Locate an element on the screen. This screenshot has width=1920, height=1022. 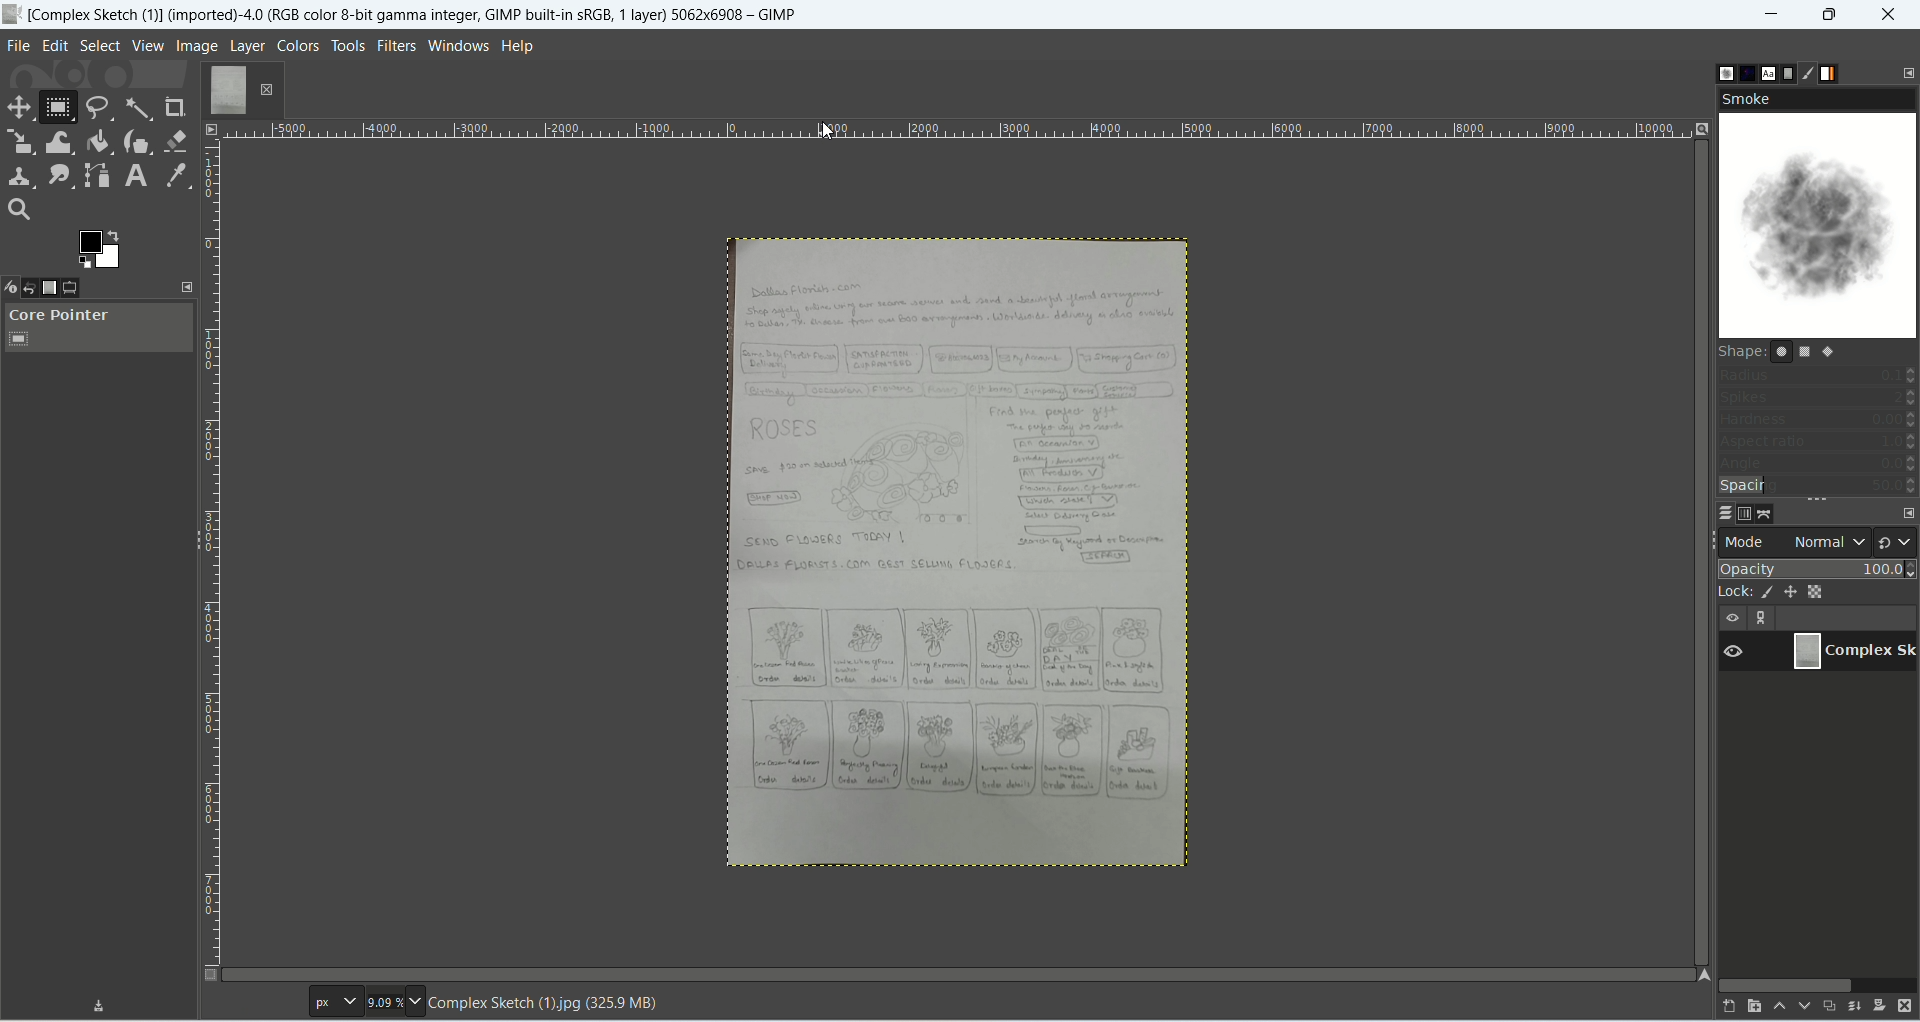
bucket fill is located at coordinates (96, 143).